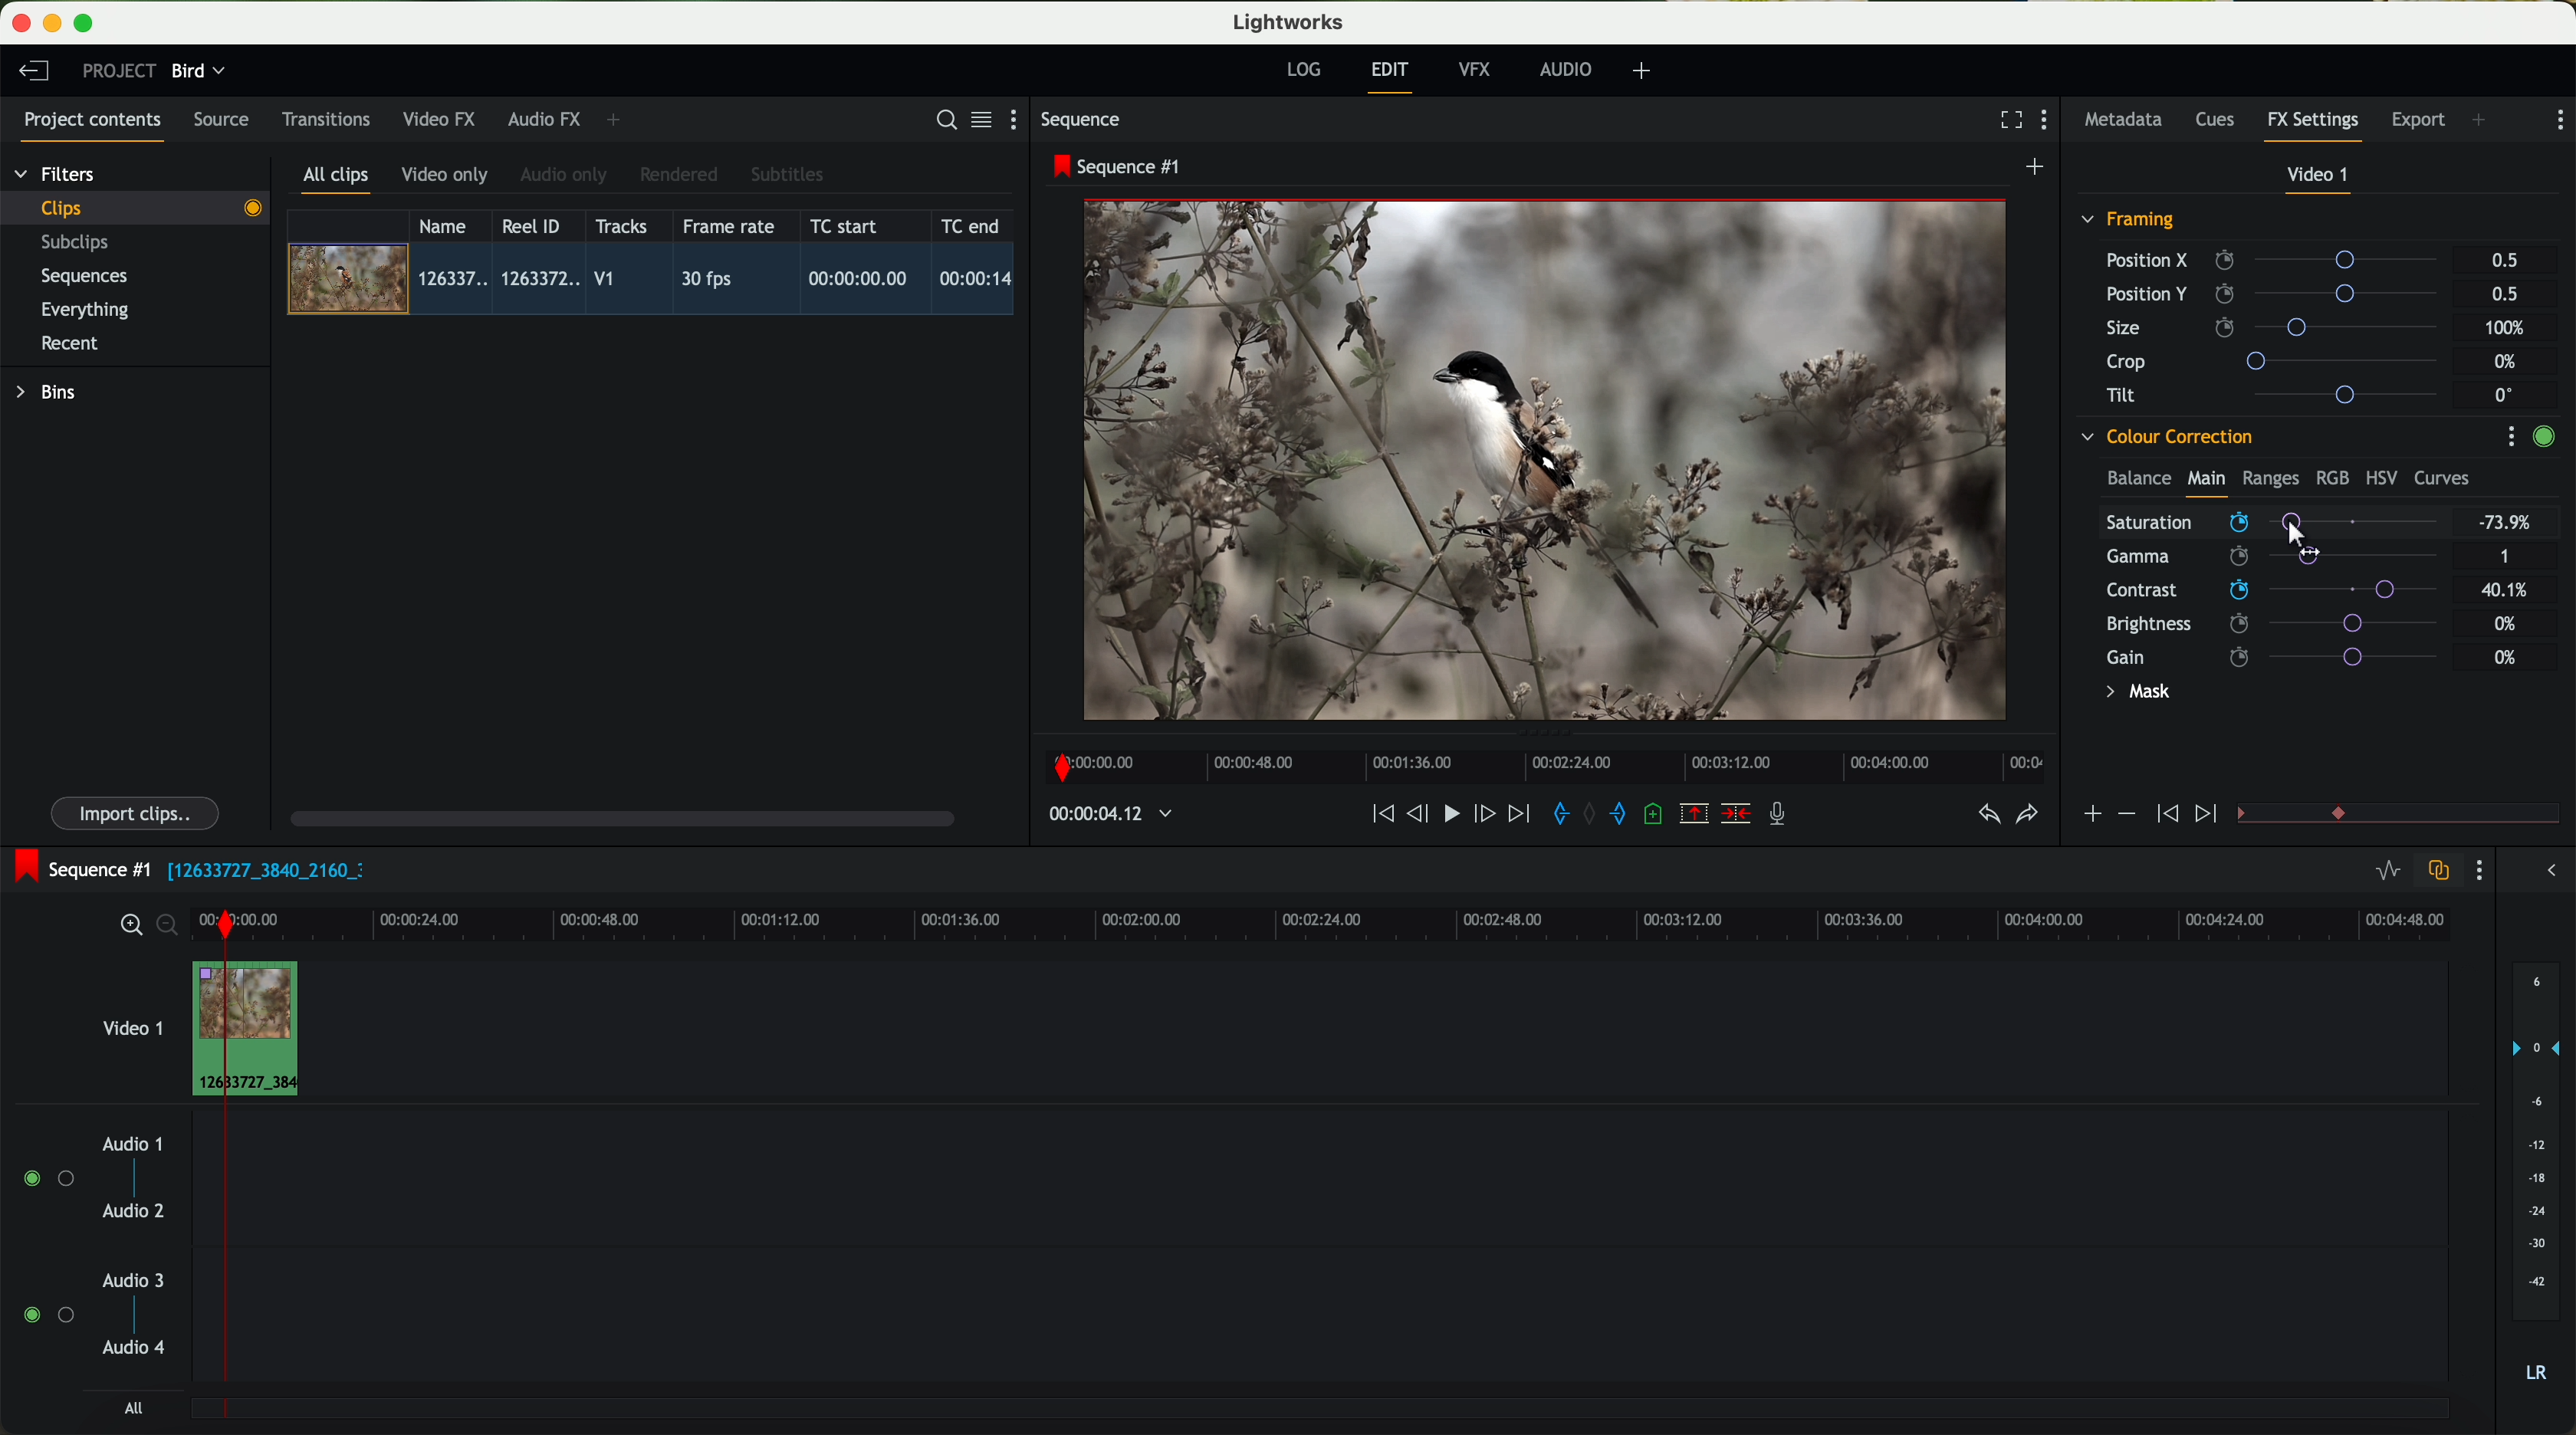  I want to click on fx settings, so click(2312, 126).